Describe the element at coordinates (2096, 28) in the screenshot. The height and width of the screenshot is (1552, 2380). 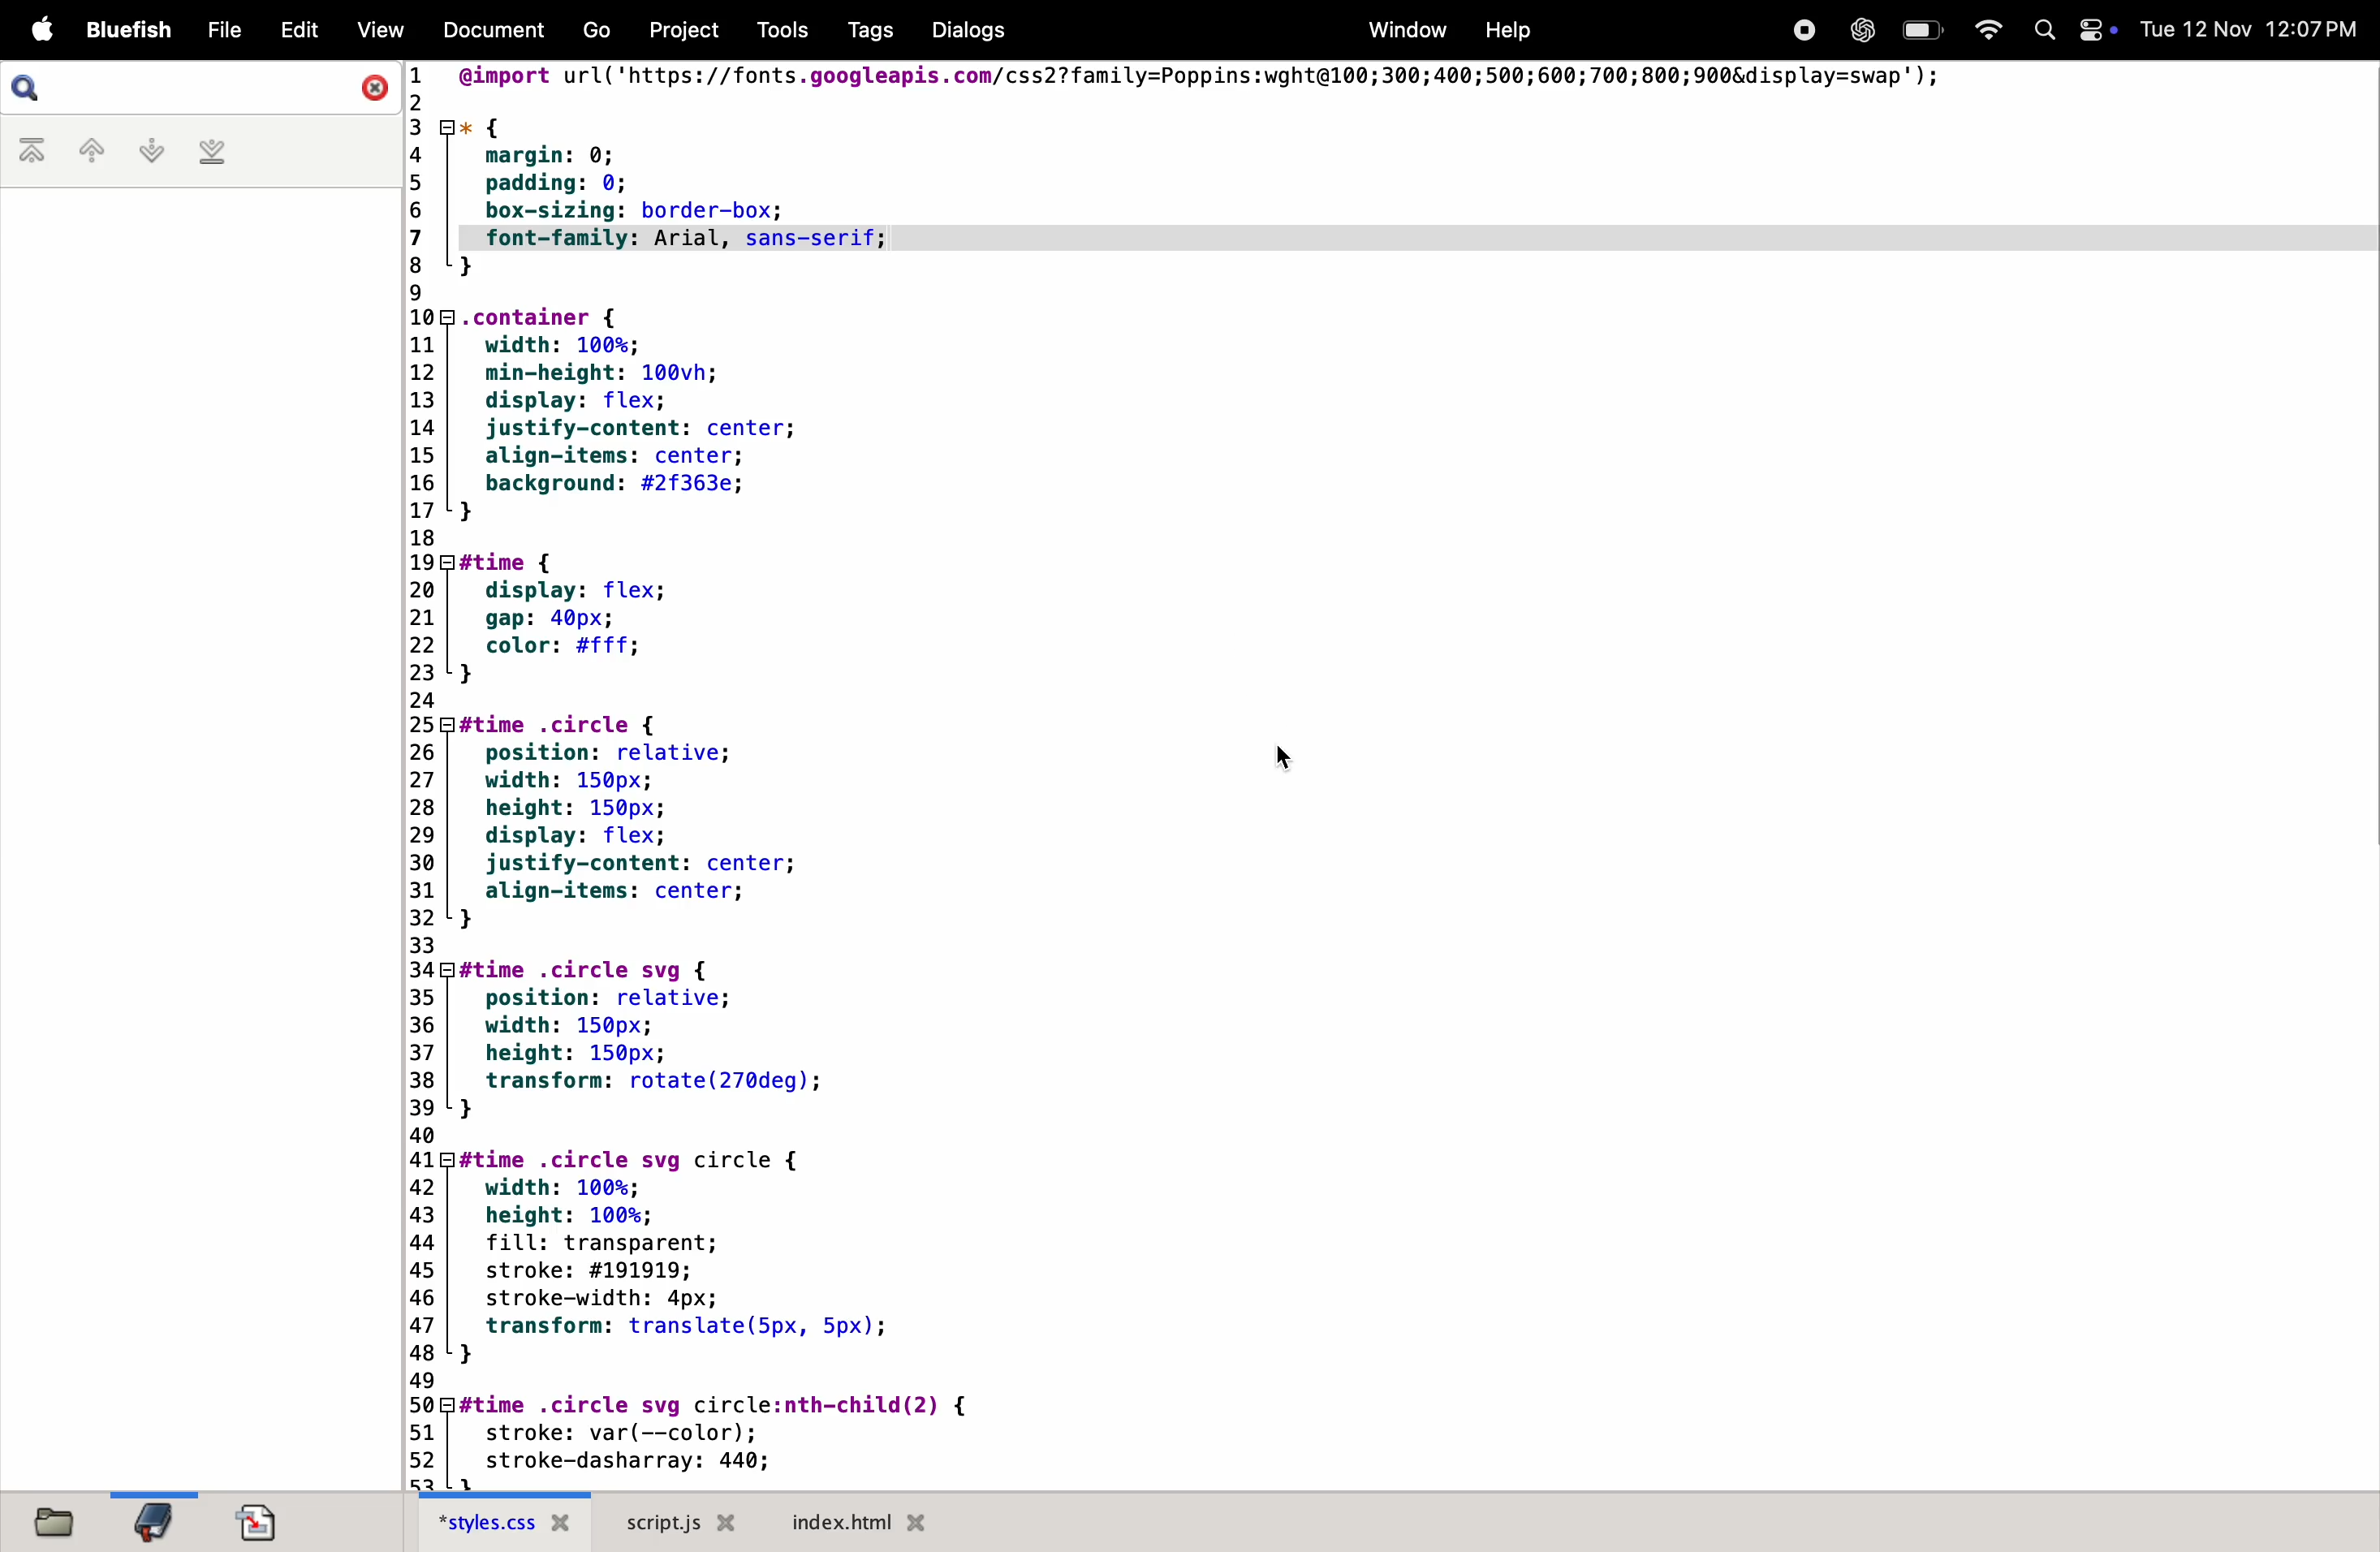
I see `Control Centre` at that location.